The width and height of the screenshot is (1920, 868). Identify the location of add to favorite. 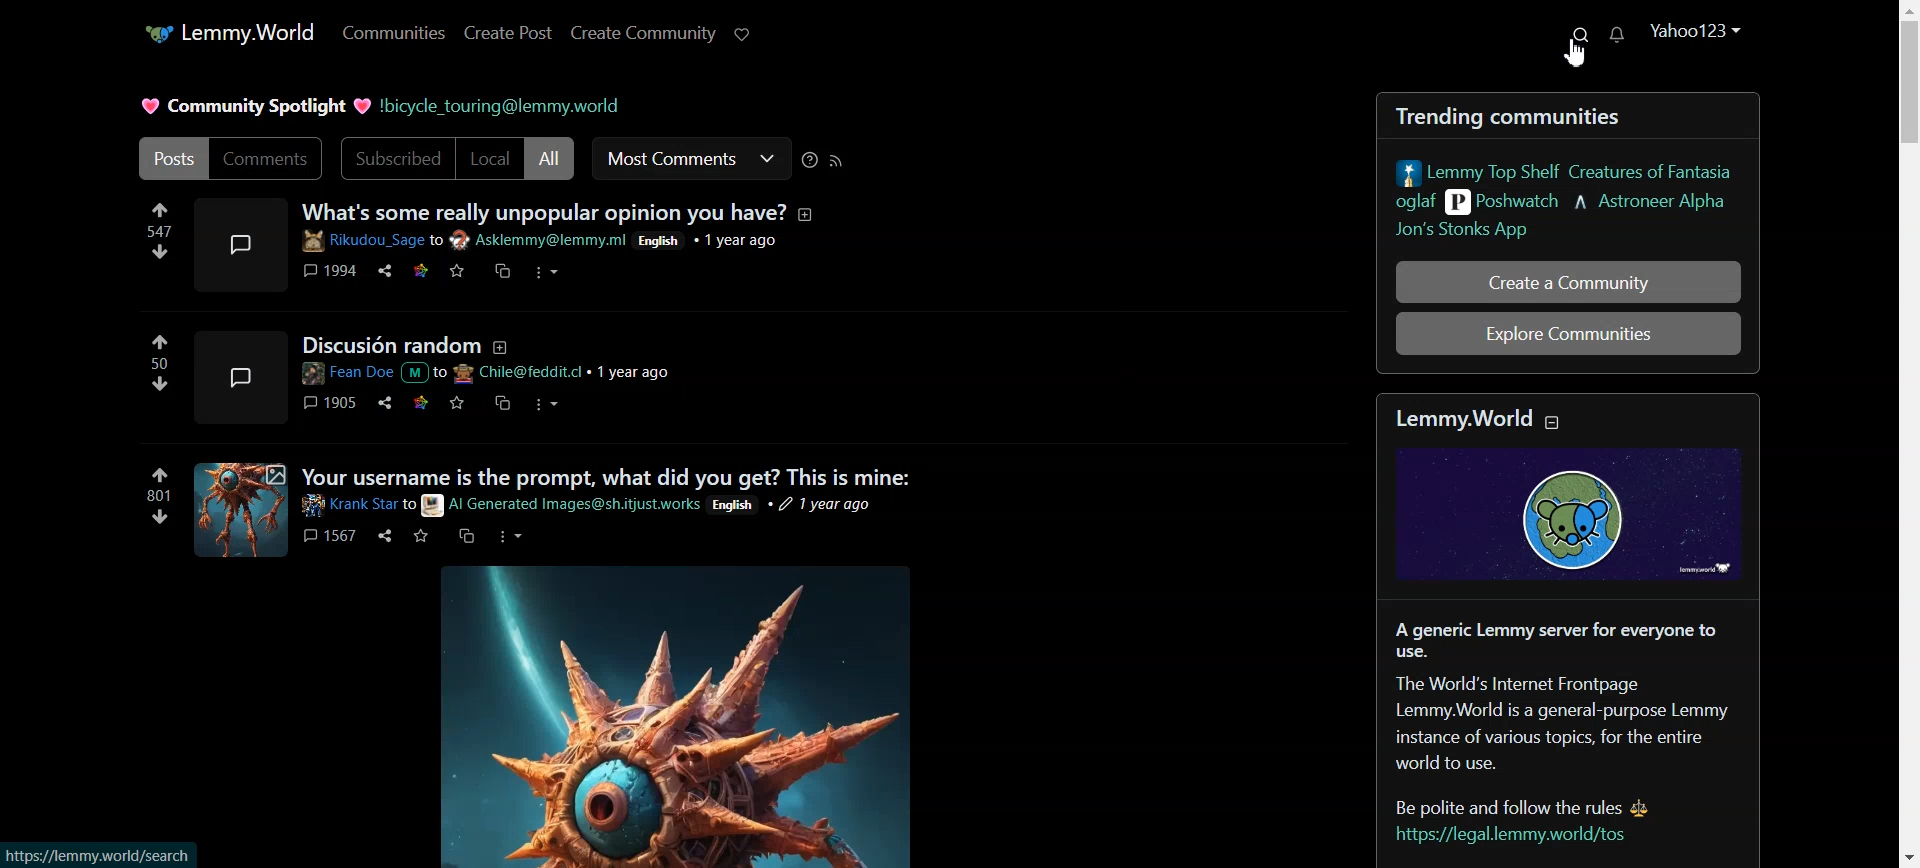
(458, 402).